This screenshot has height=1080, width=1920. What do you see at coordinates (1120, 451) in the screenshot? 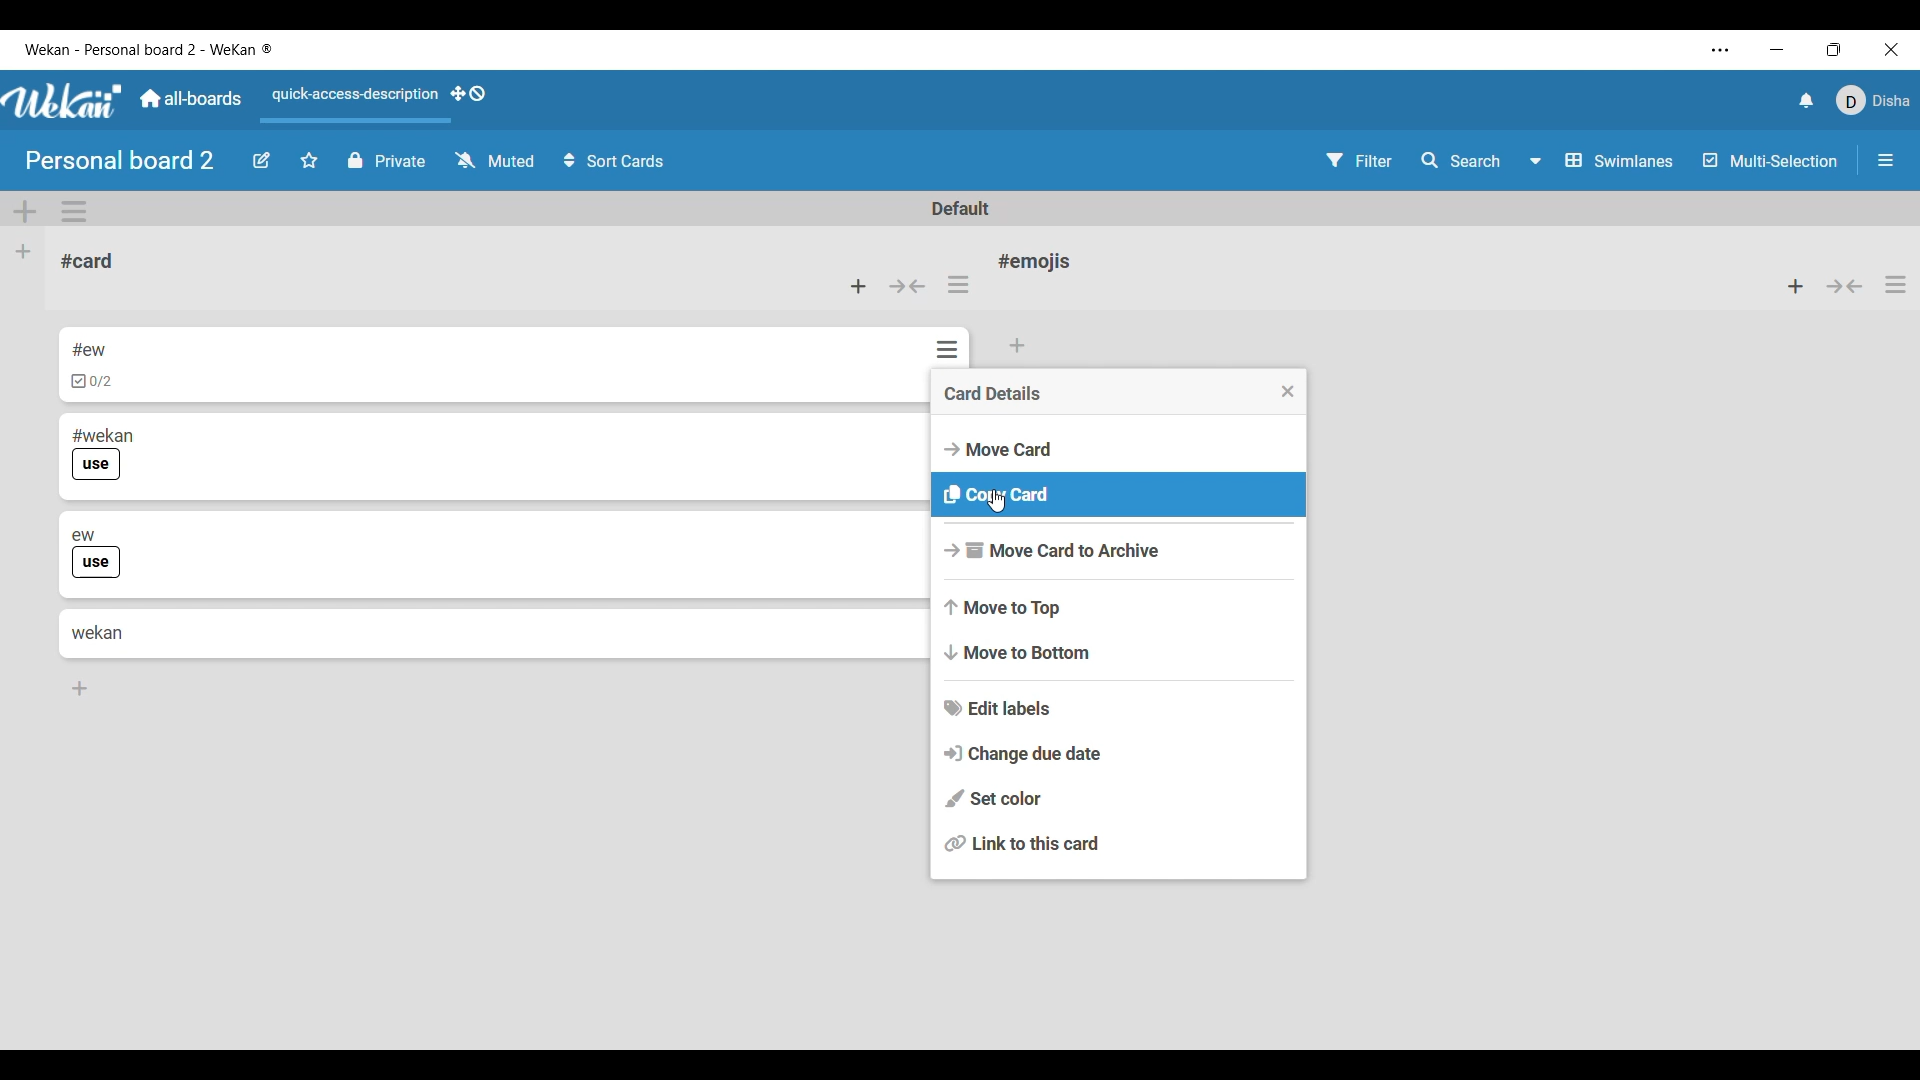
I see `Move card` at bounding box center [1120, 451].